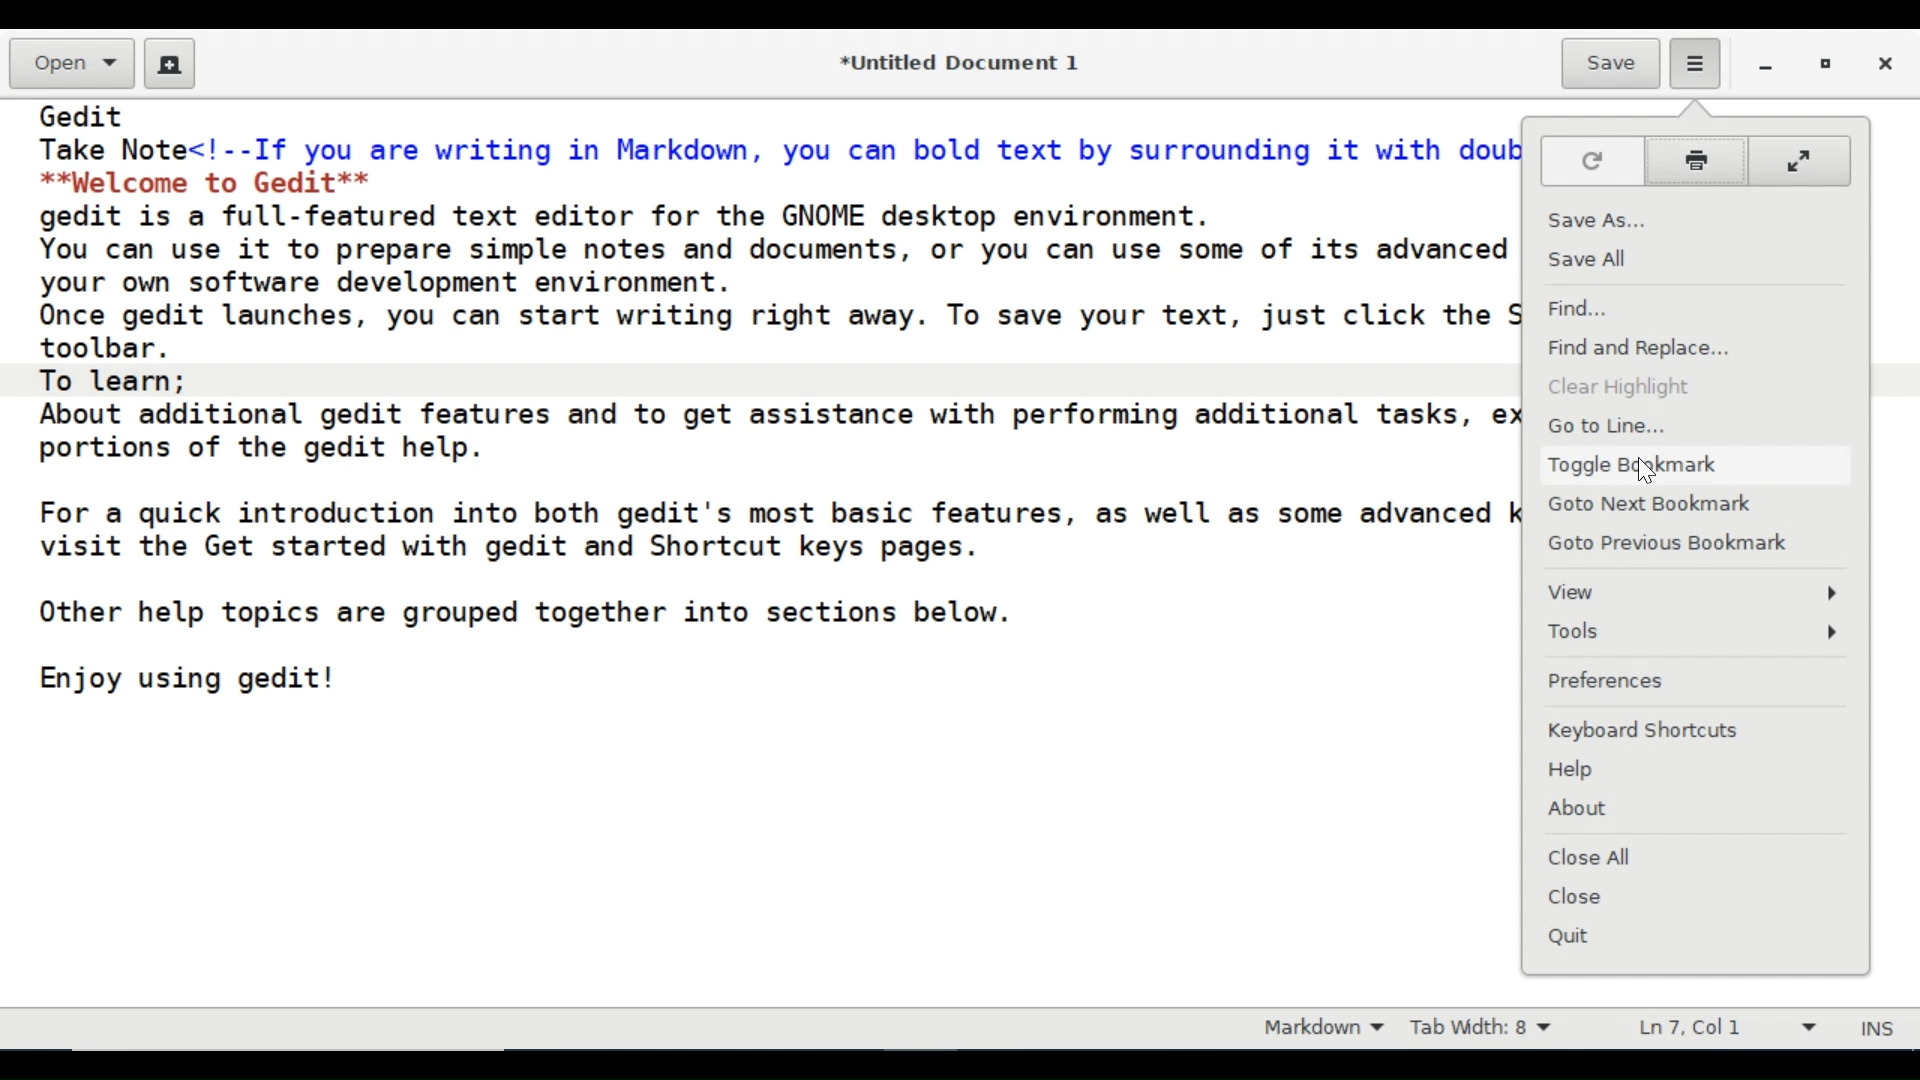 This screenshot has height=1080, width=1920. What do you see at coordinates (1617, 390) in the screenshot?
I see `Clear Highlight` at bounding box center [1617, 390].